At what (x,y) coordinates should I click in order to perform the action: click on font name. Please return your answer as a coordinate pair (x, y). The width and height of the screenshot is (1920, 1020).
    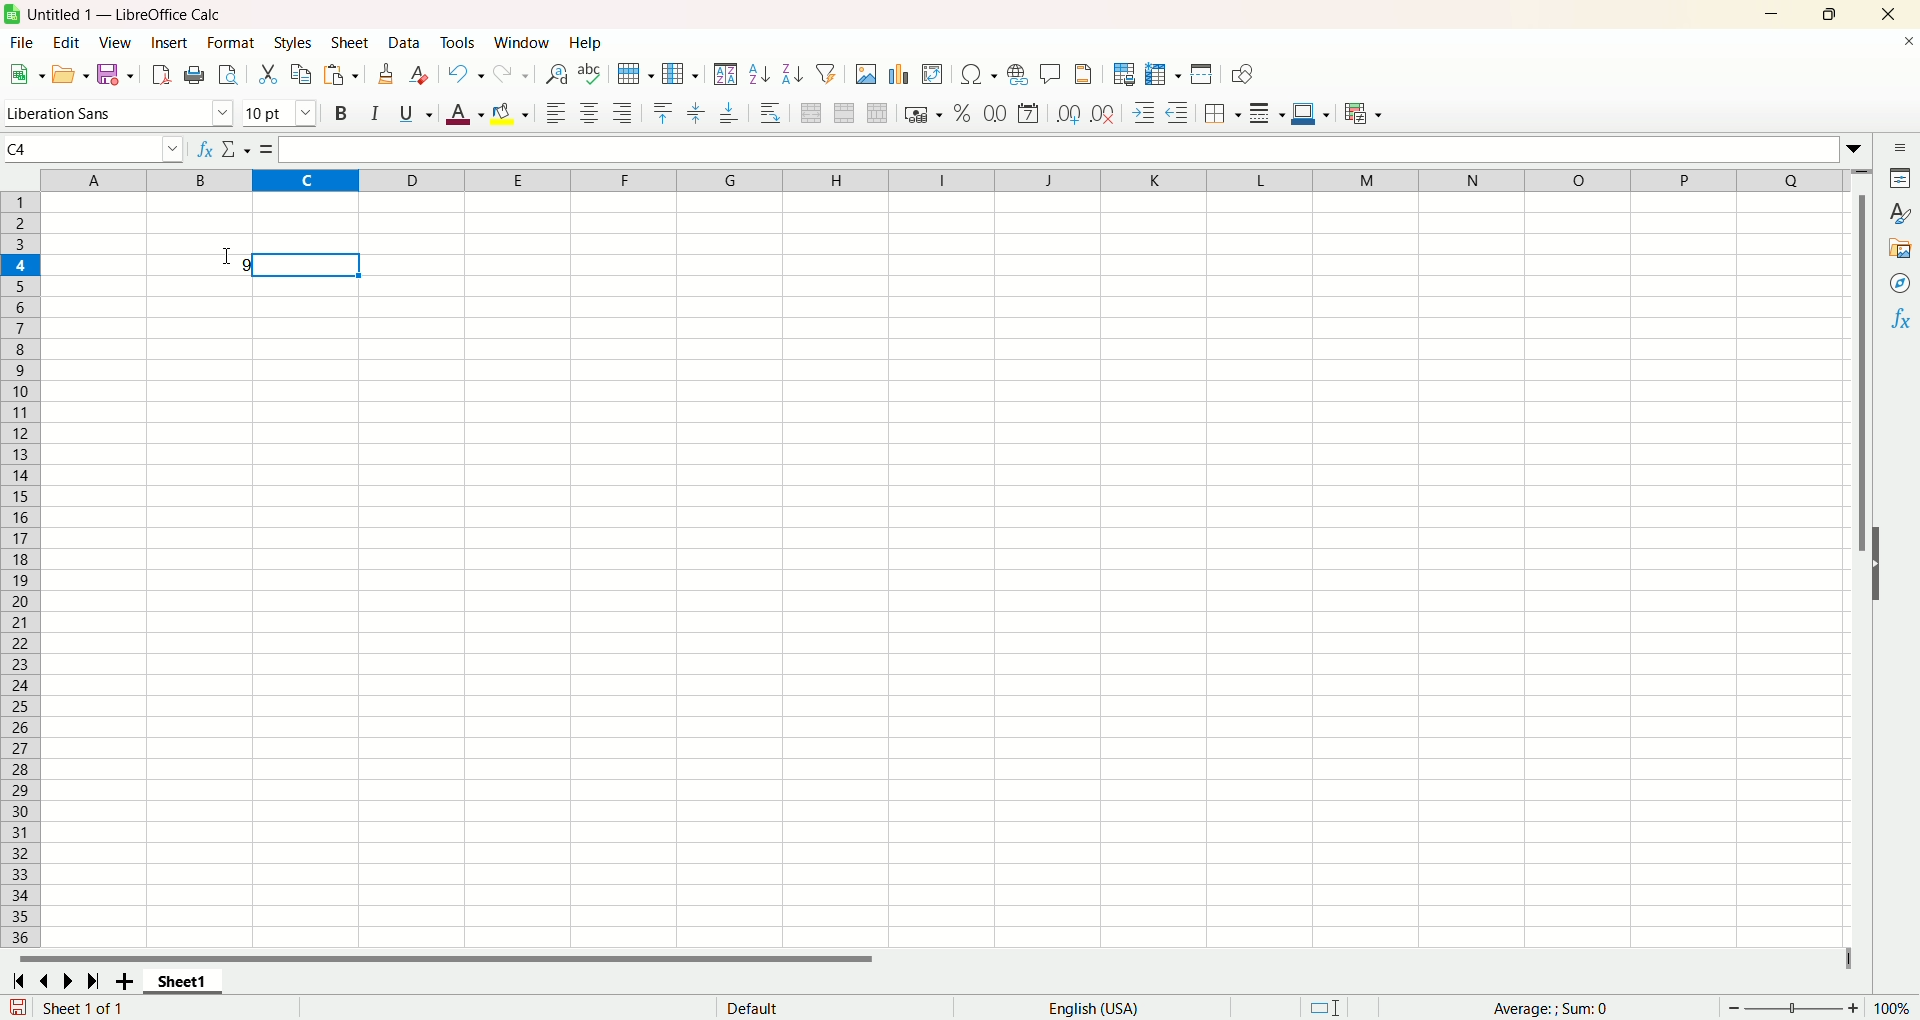
    Looking at the image, I should click on (118, 114).